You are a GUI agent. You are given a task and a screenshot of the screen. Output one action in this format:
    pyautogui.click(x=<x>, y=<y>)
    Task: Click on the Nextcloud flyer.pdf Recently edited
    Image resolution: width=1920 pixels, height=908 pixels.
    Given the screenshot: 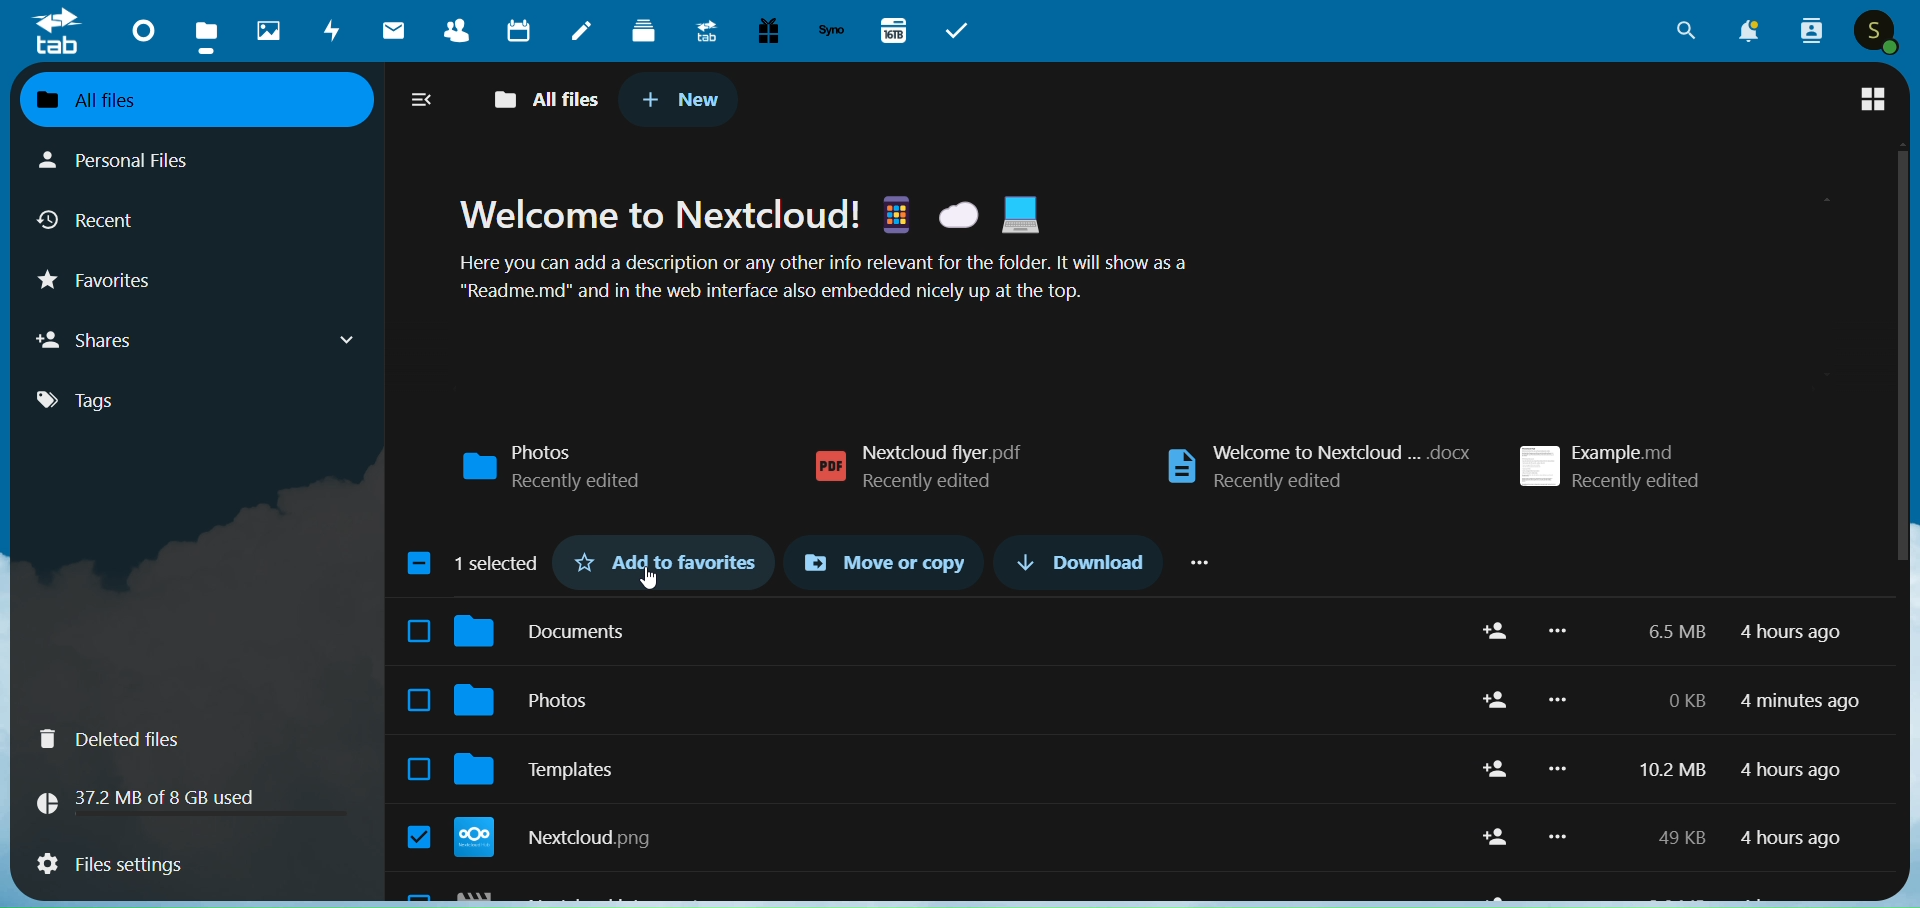 What is the action you would take?
    pyautogui.click(x=918, y=467)
    